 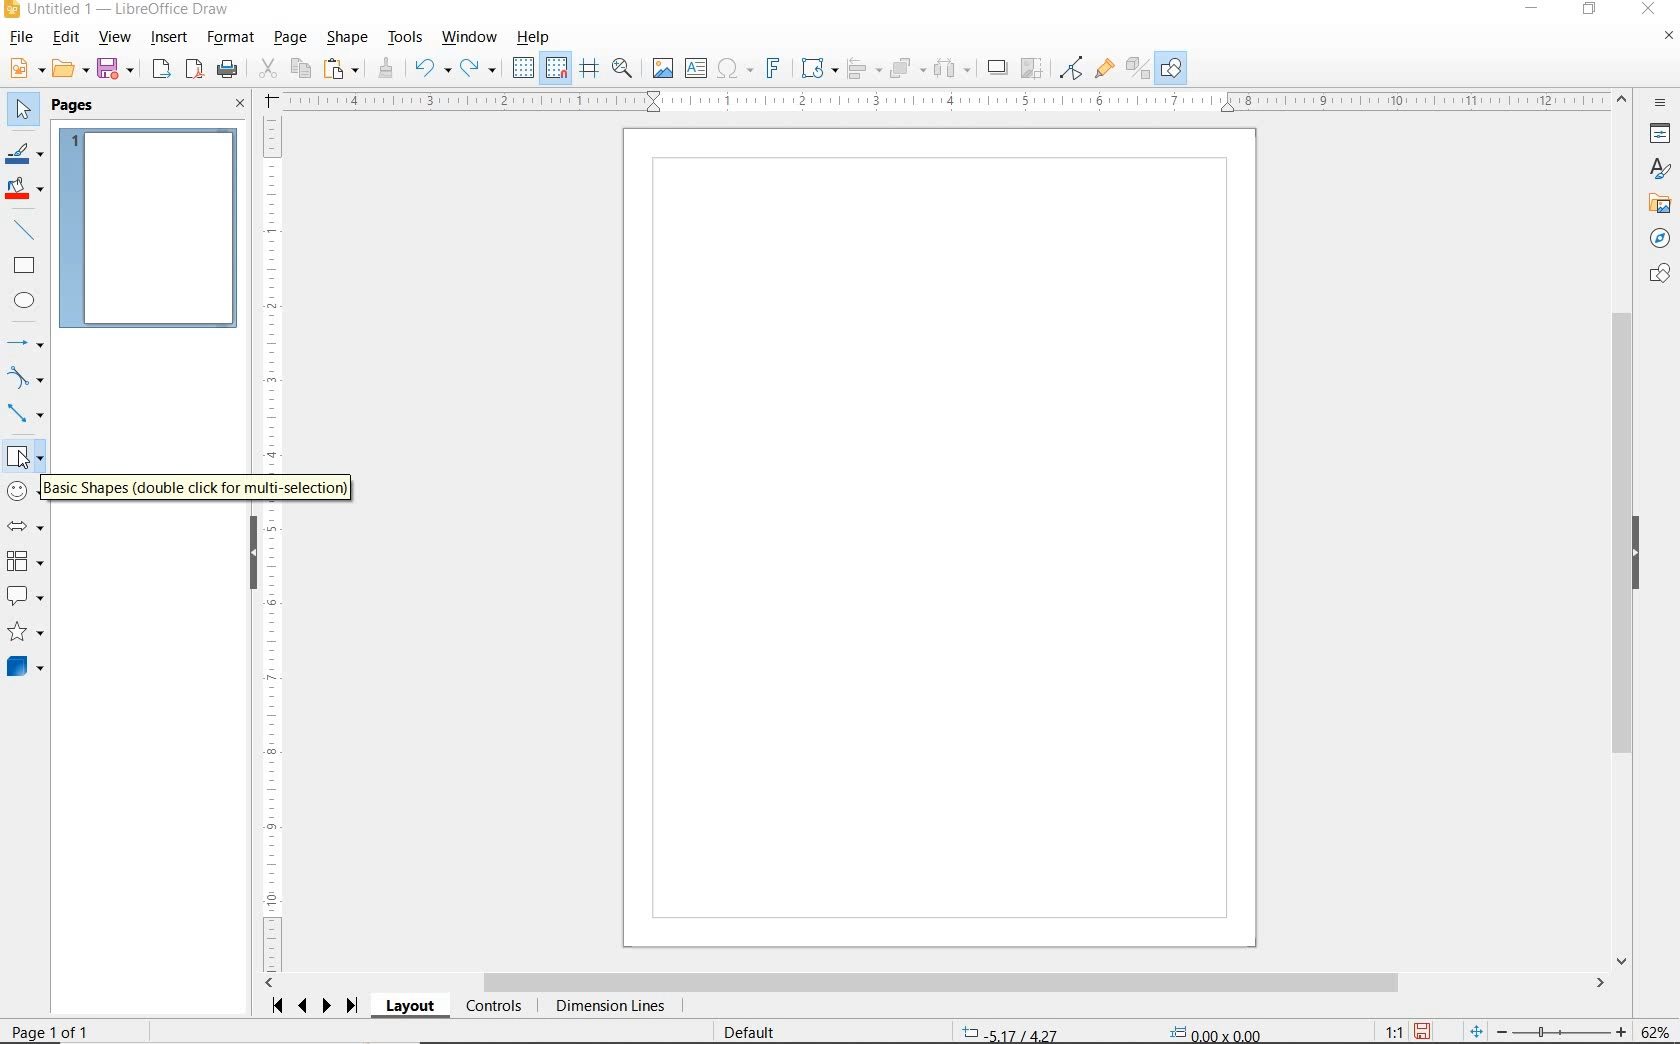 I want to click on LAYOUT, so click(x=413, y=1006).